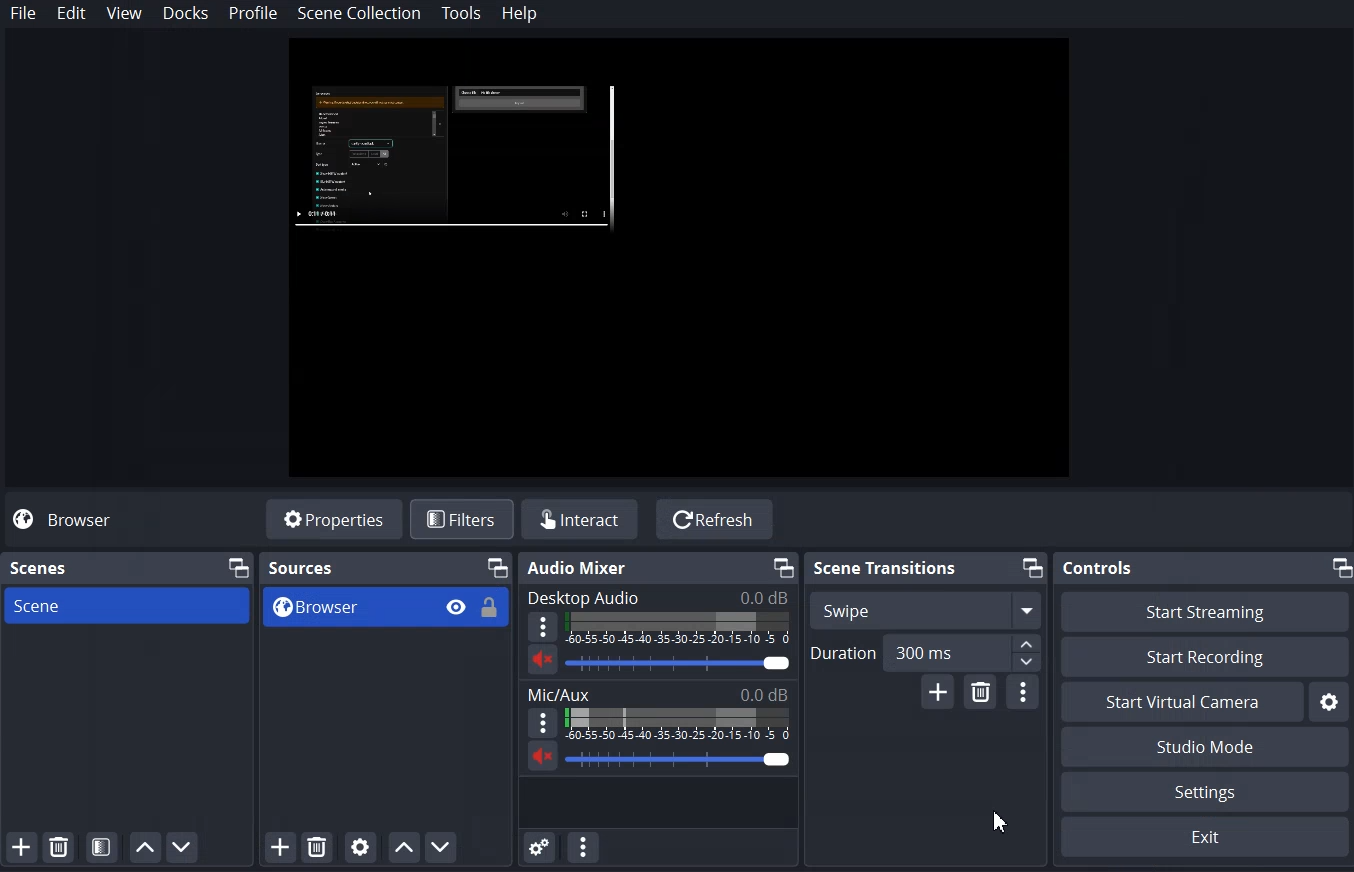  I want to click on Maximize, so click(1340, 568).